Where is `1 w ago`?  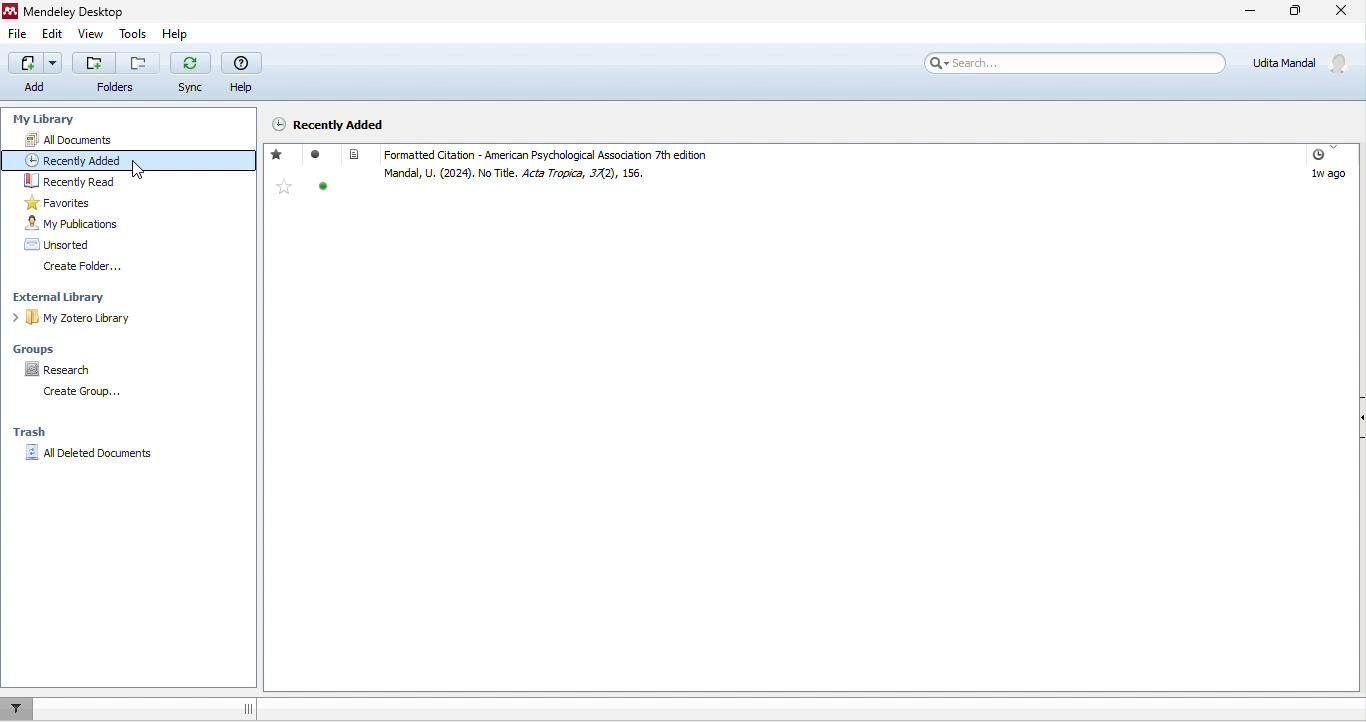
1 w ago is located at coordinates (1328, 175).